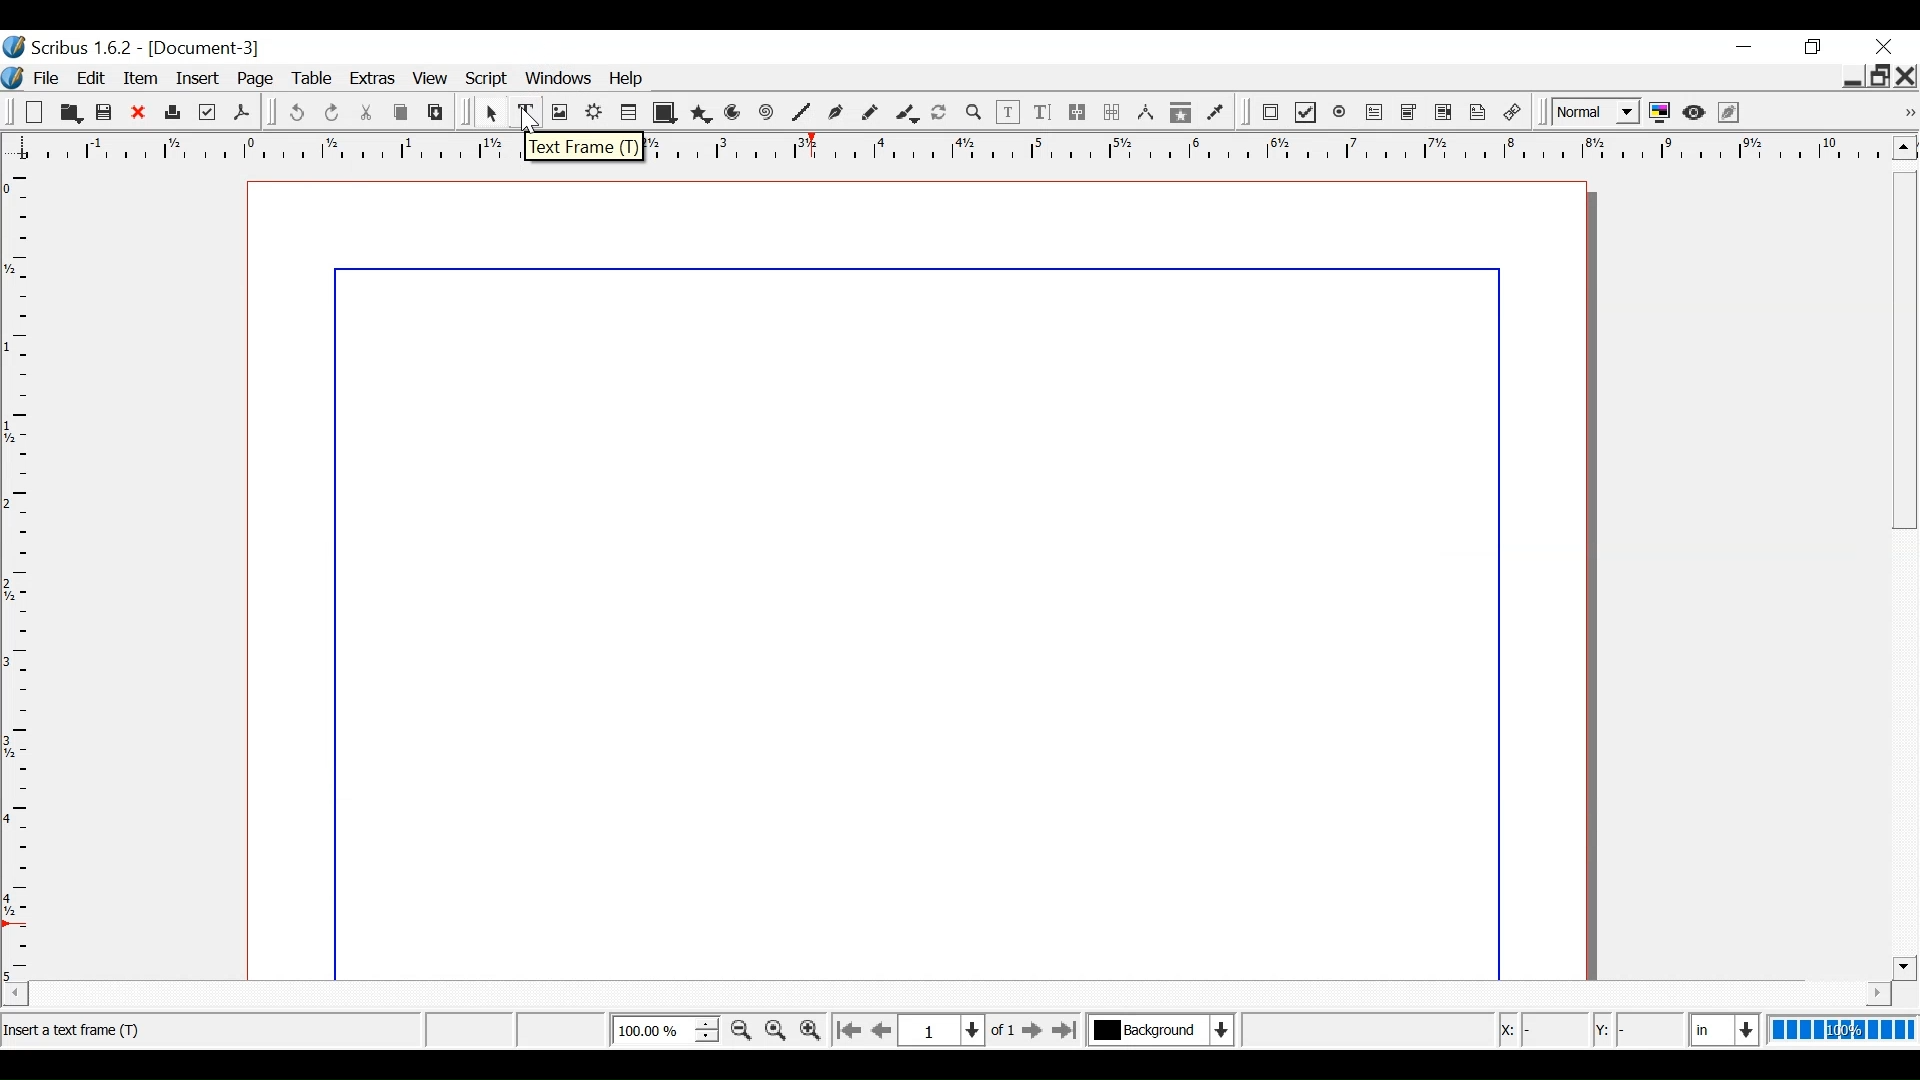  I want to click on Redo, so click(334, 111).